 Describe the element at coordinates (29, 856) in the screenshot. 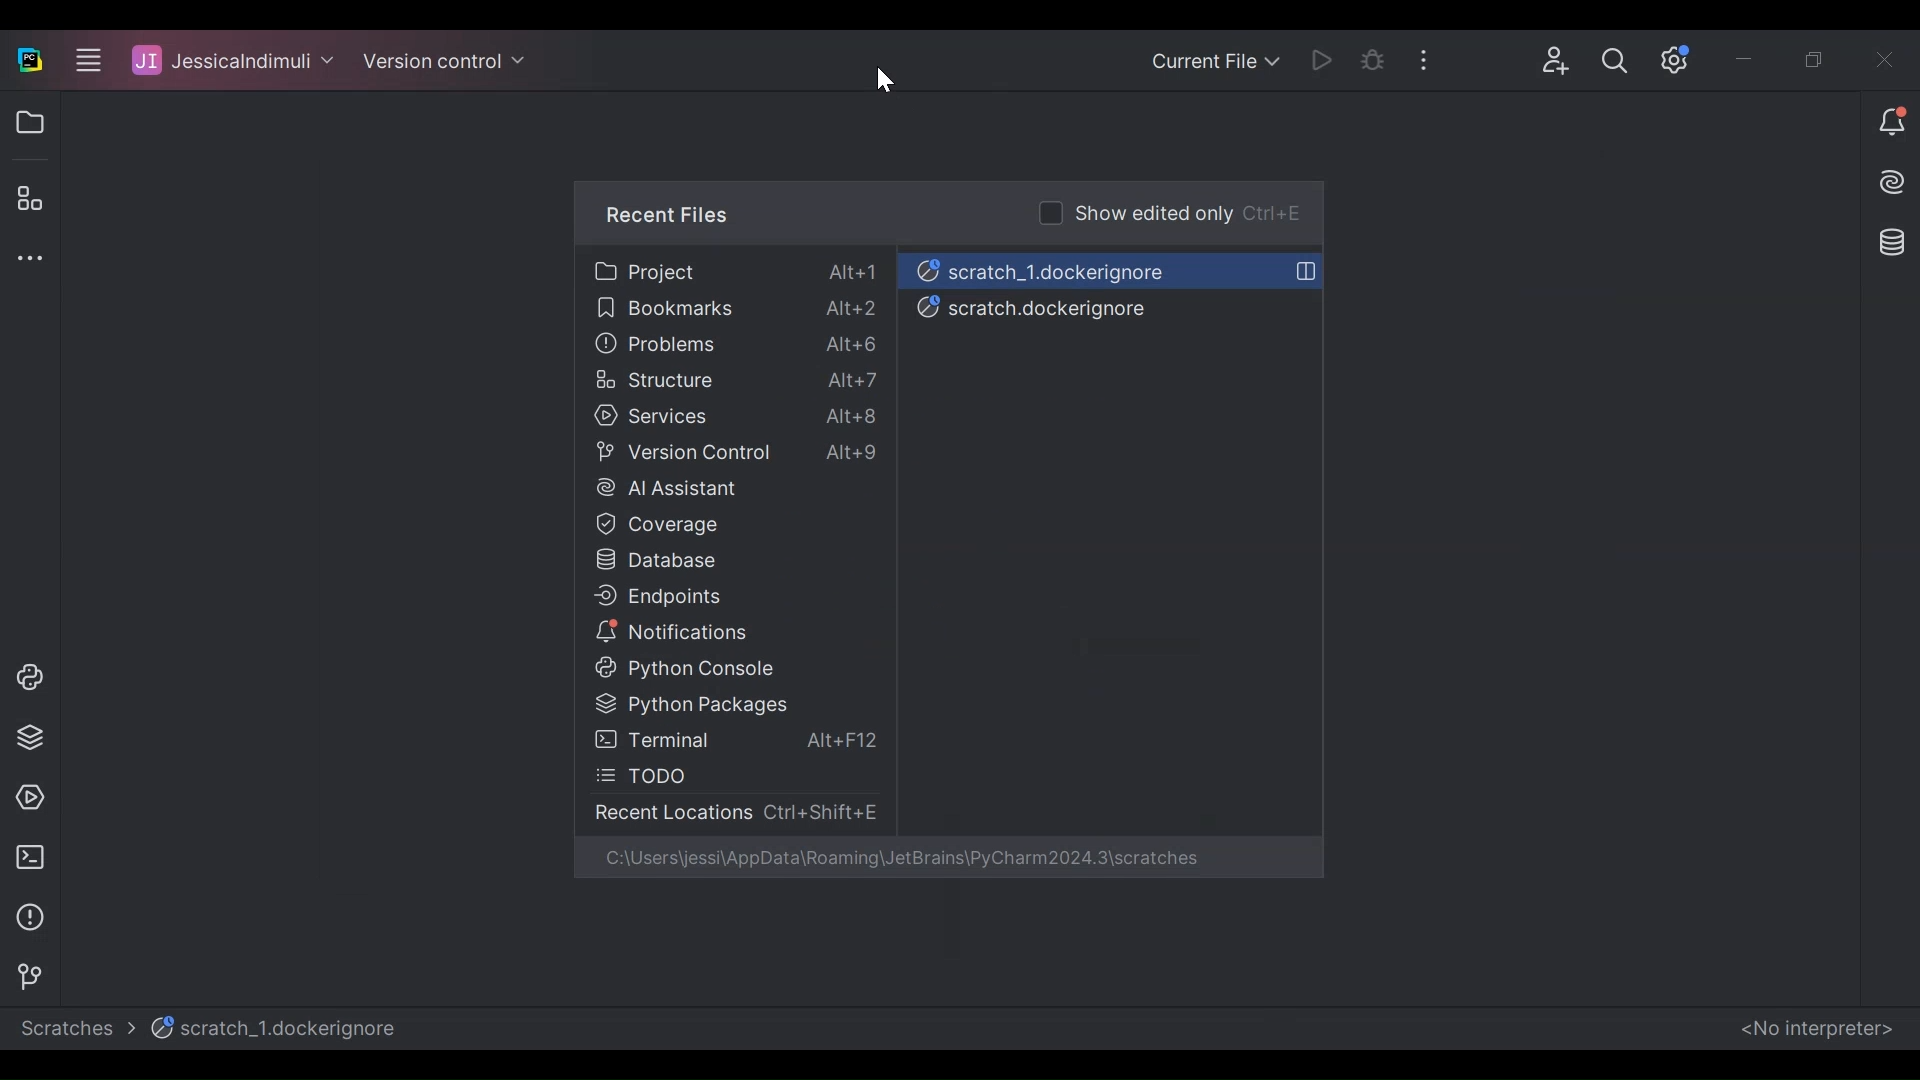

I see `Terminal` at that location.